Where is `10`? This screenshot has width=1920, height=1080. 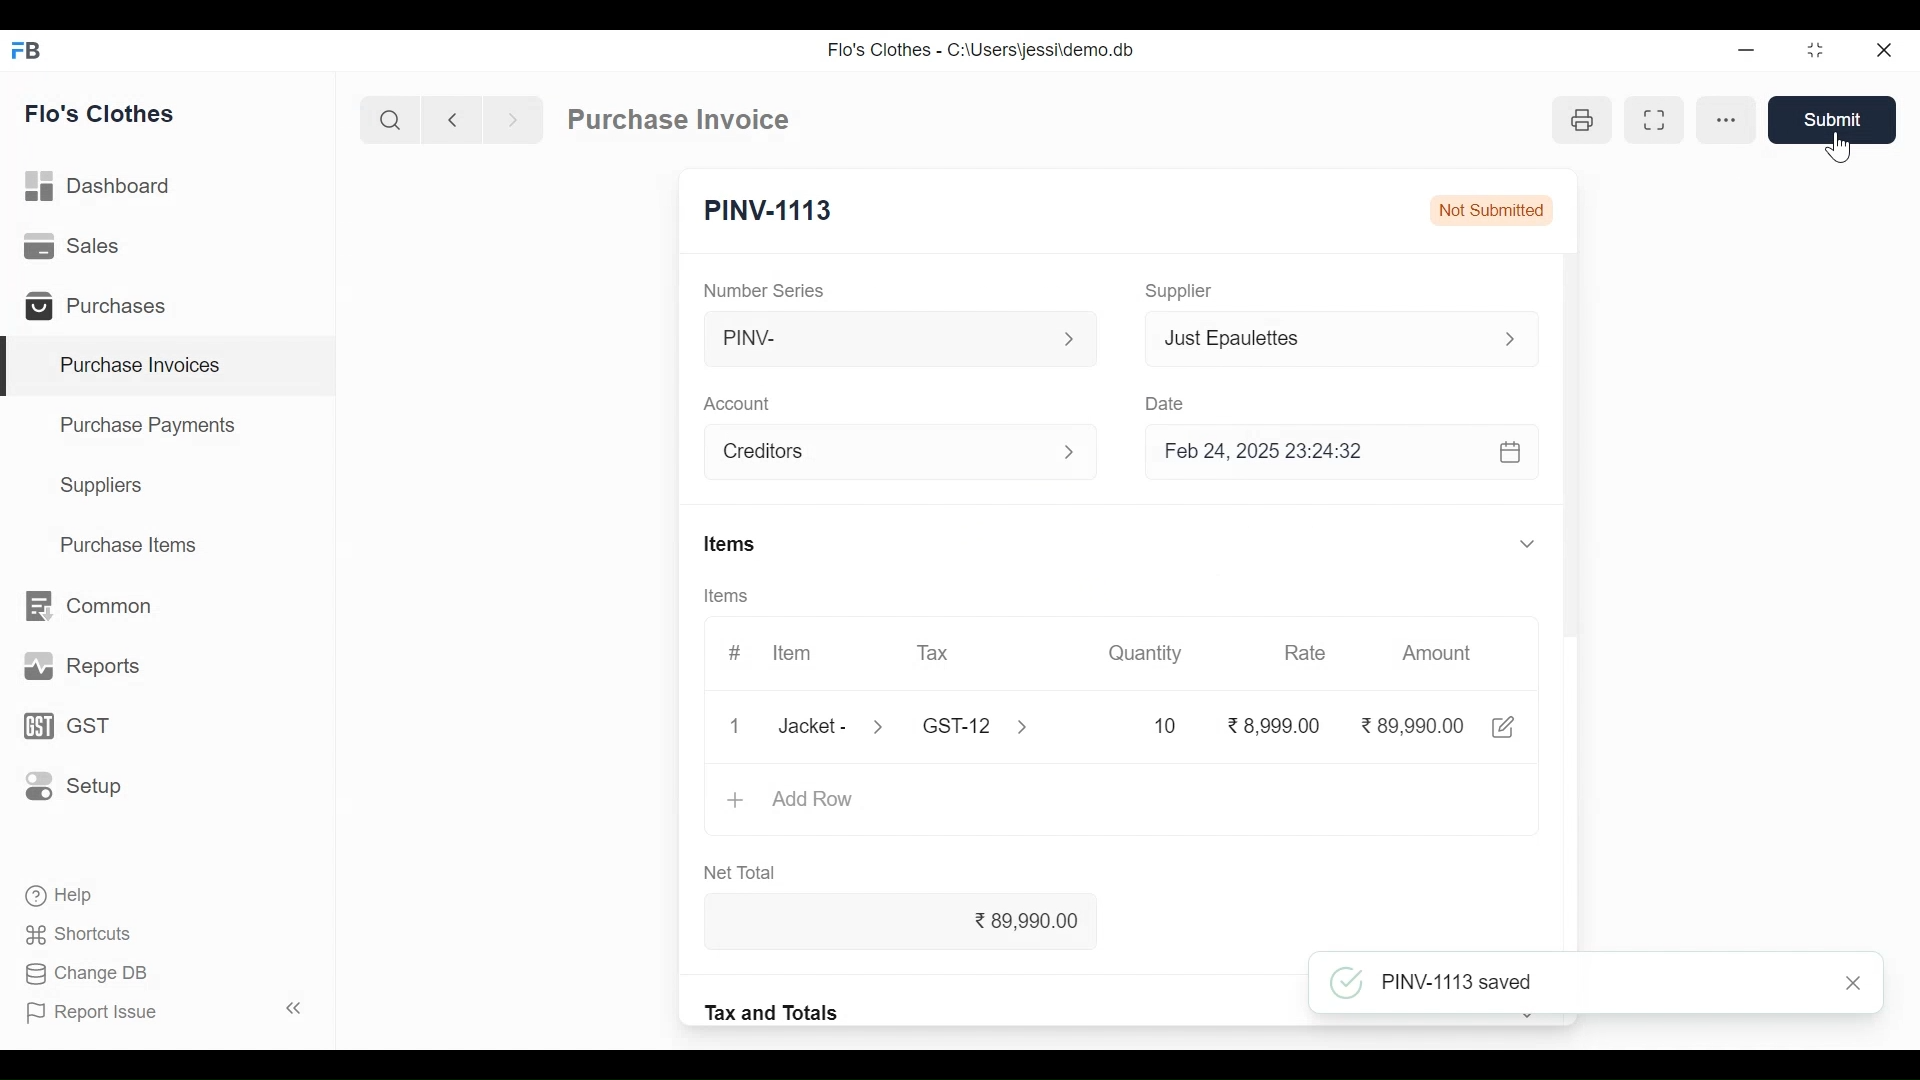 10 is located at coordinates (1125, 724).